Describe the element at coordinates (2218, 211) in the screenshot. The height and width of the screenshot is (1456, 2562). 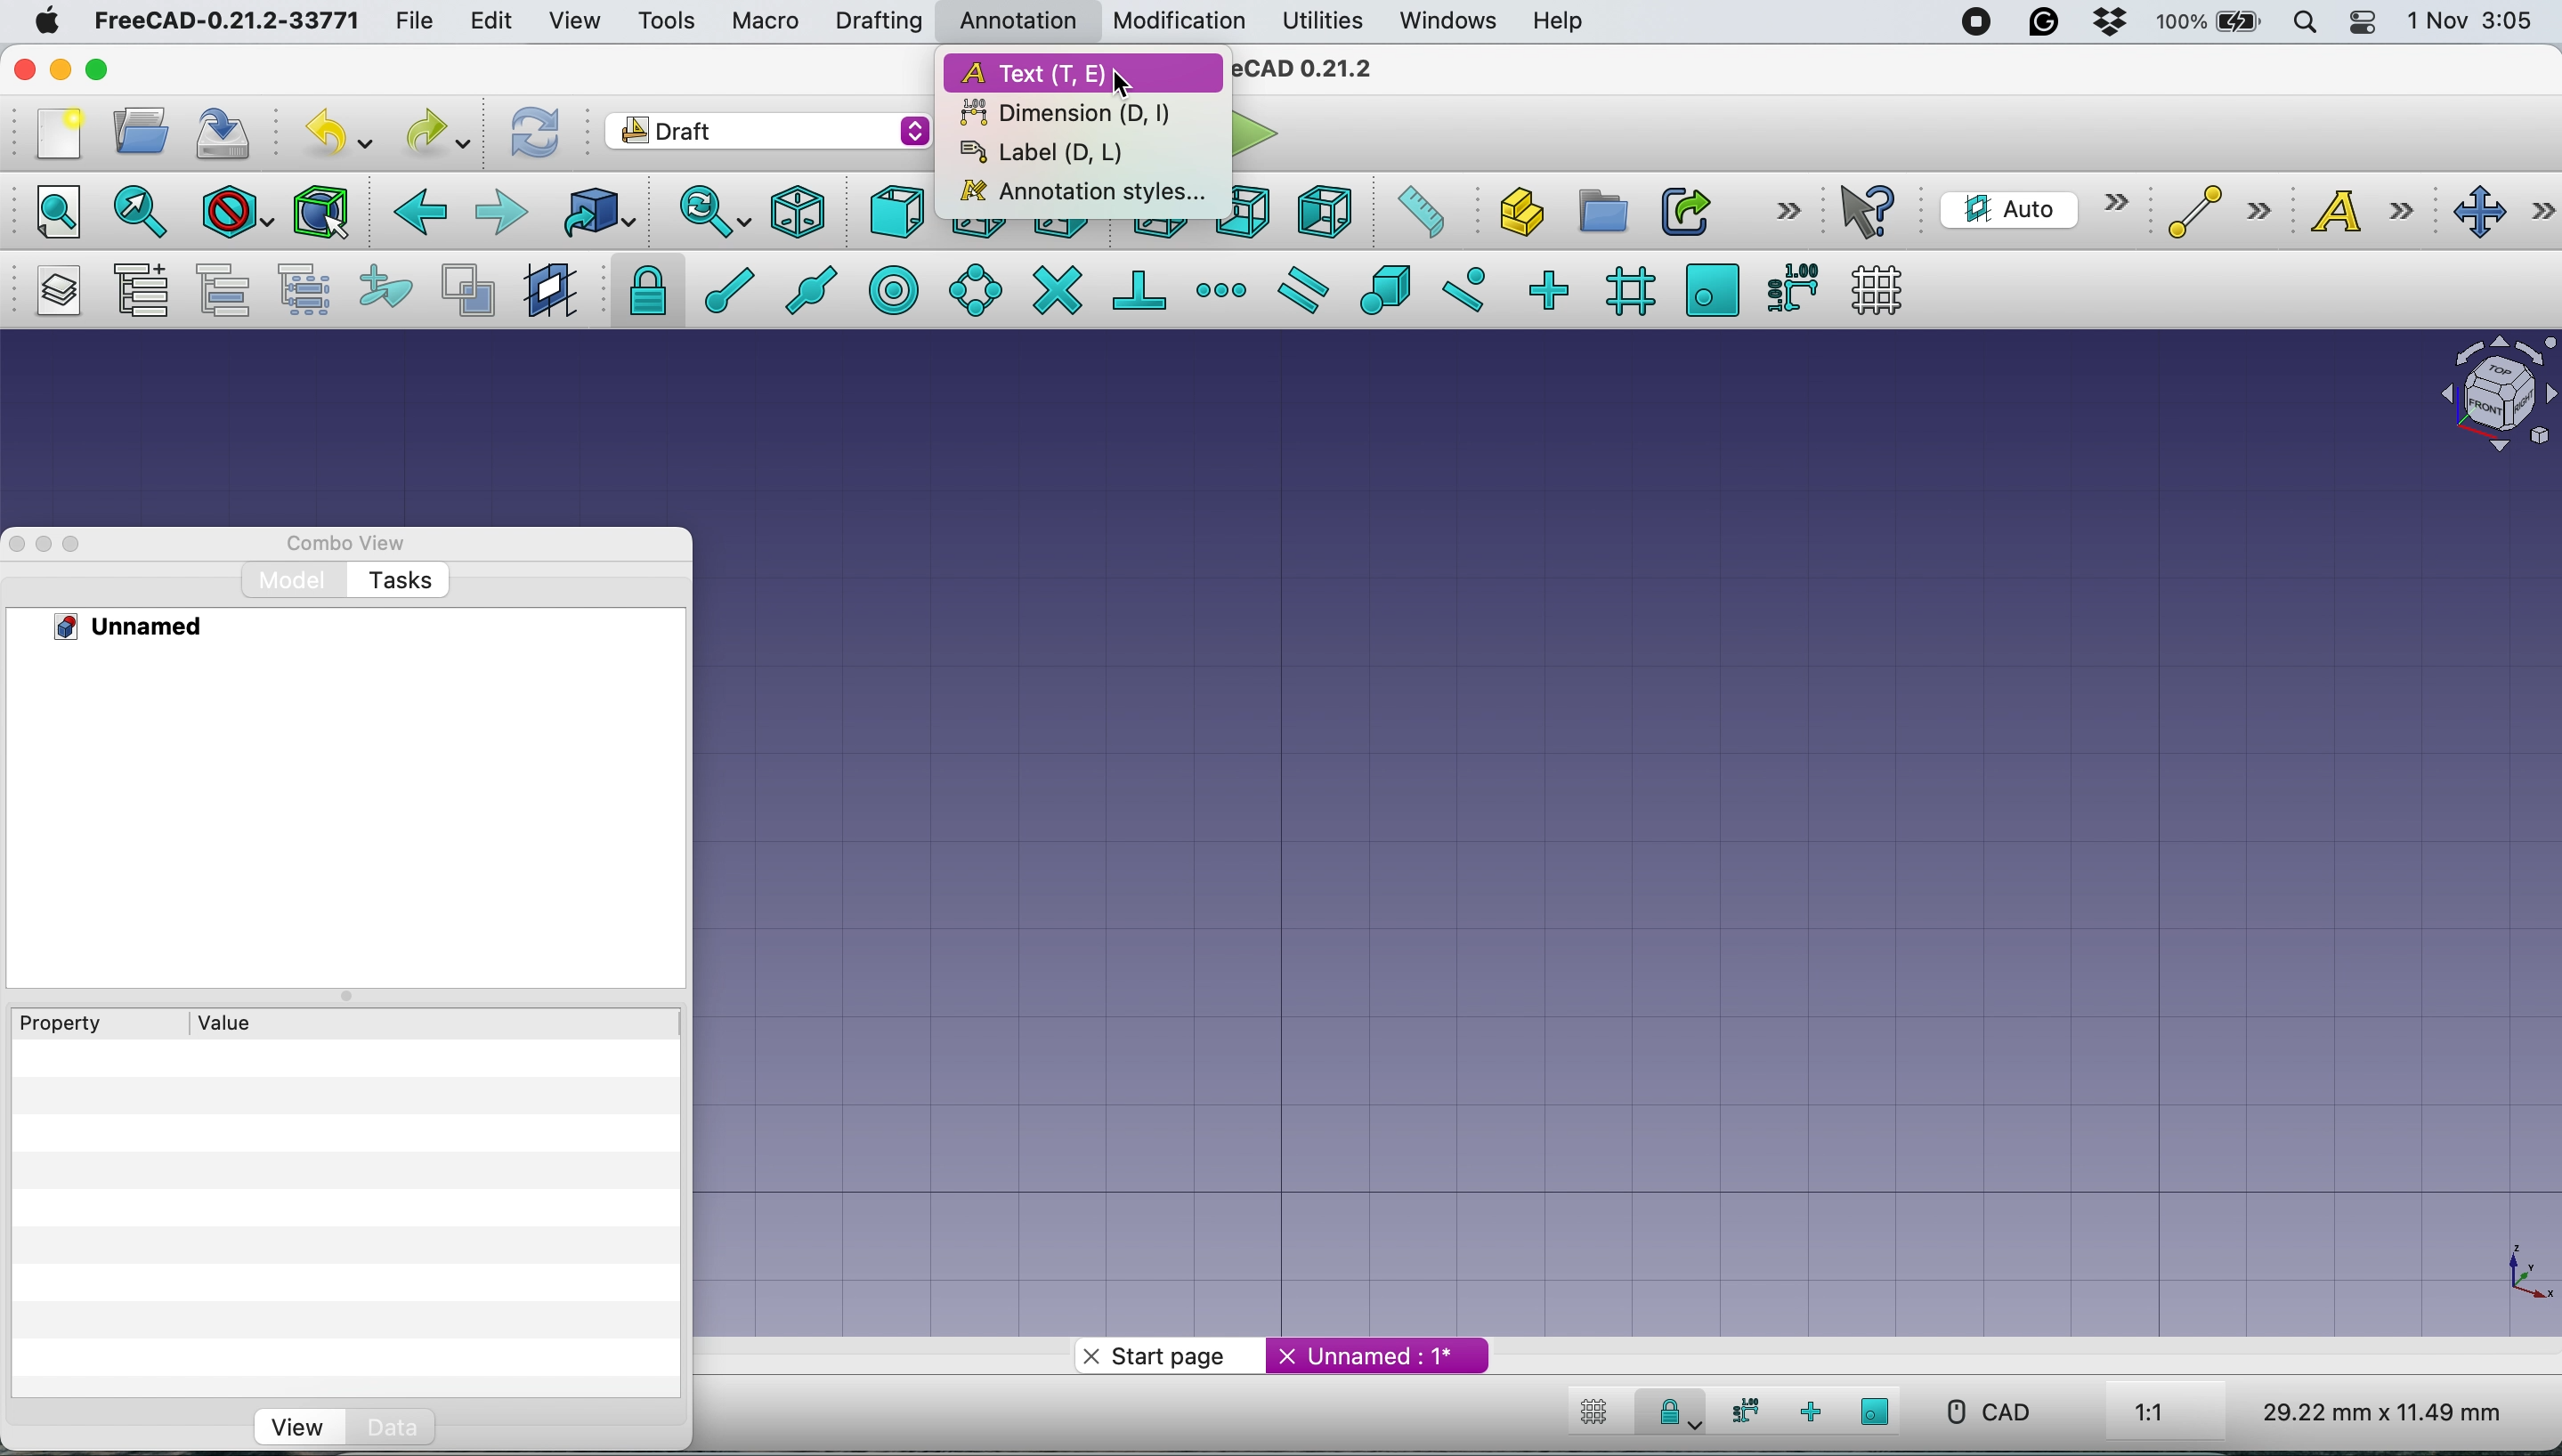
I see `line` at that location.